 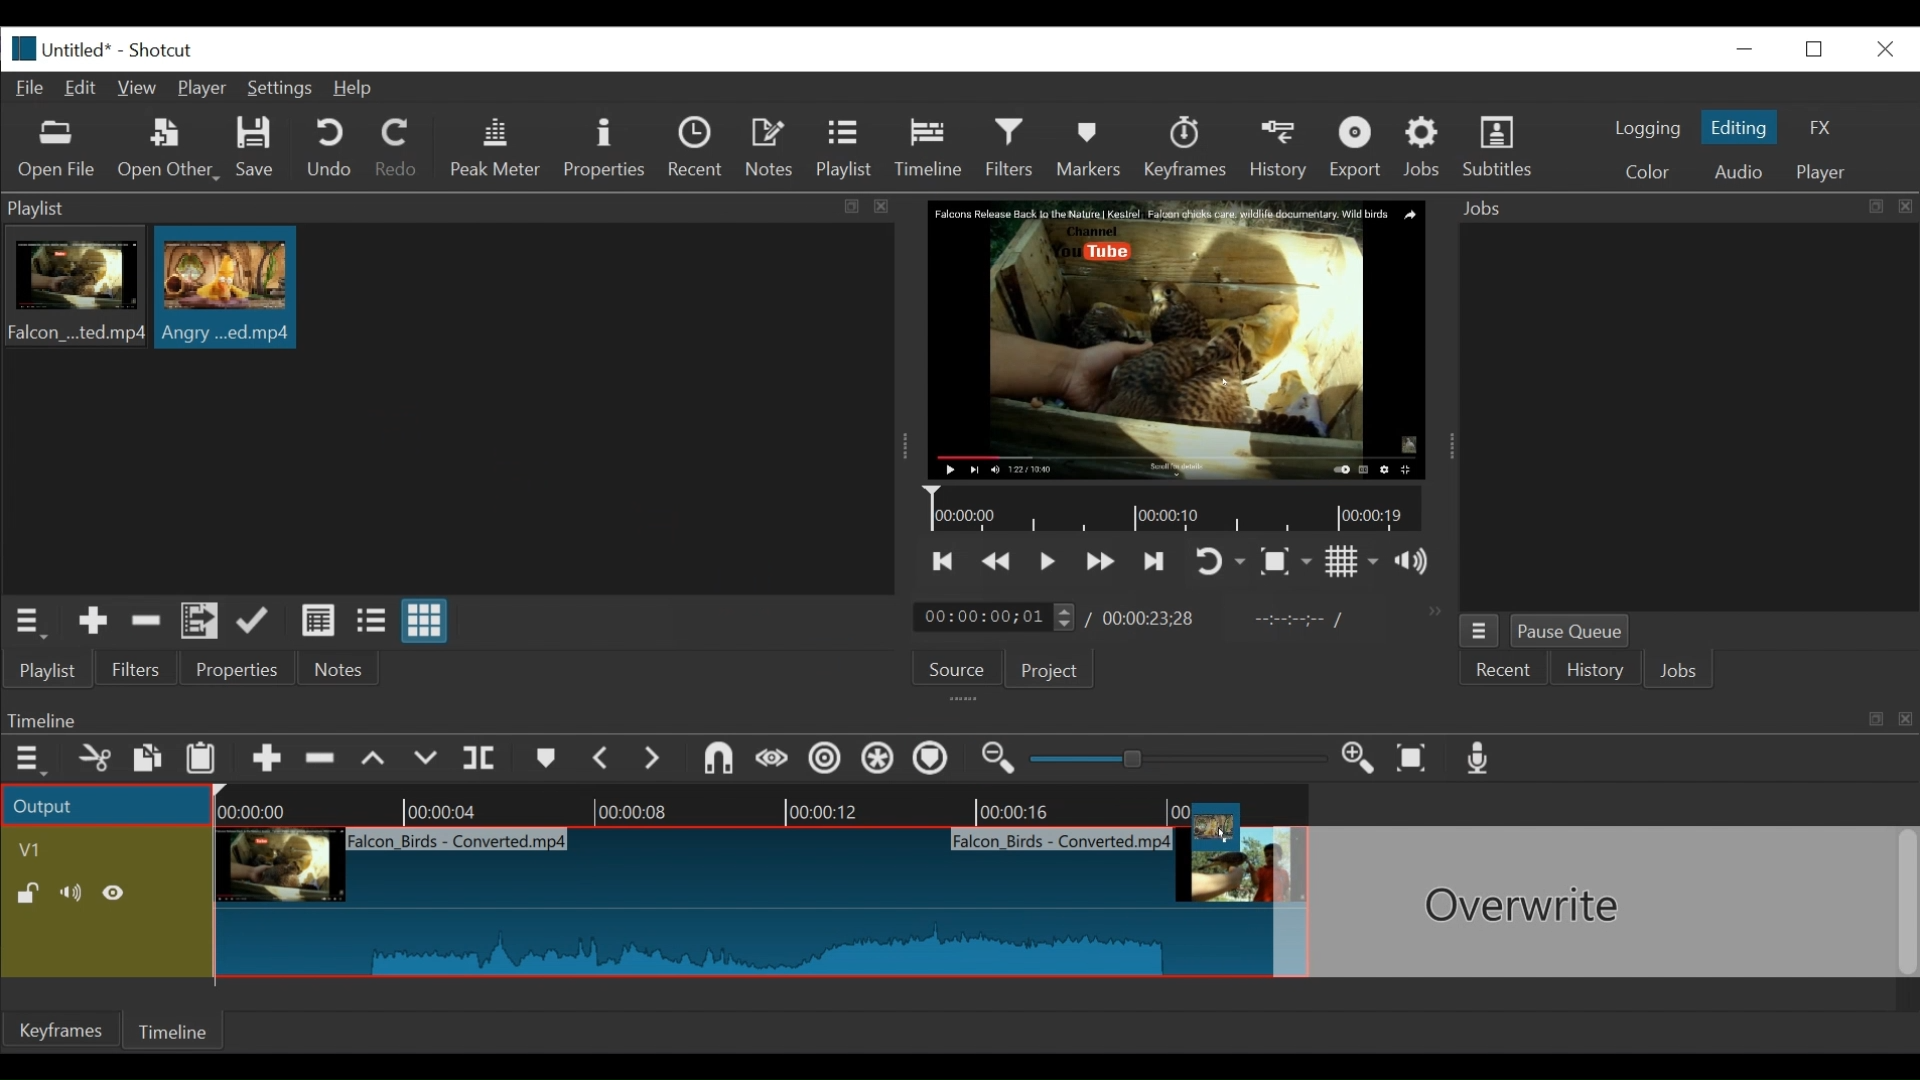 I want to click on FX, so click(x=1821, y=128).